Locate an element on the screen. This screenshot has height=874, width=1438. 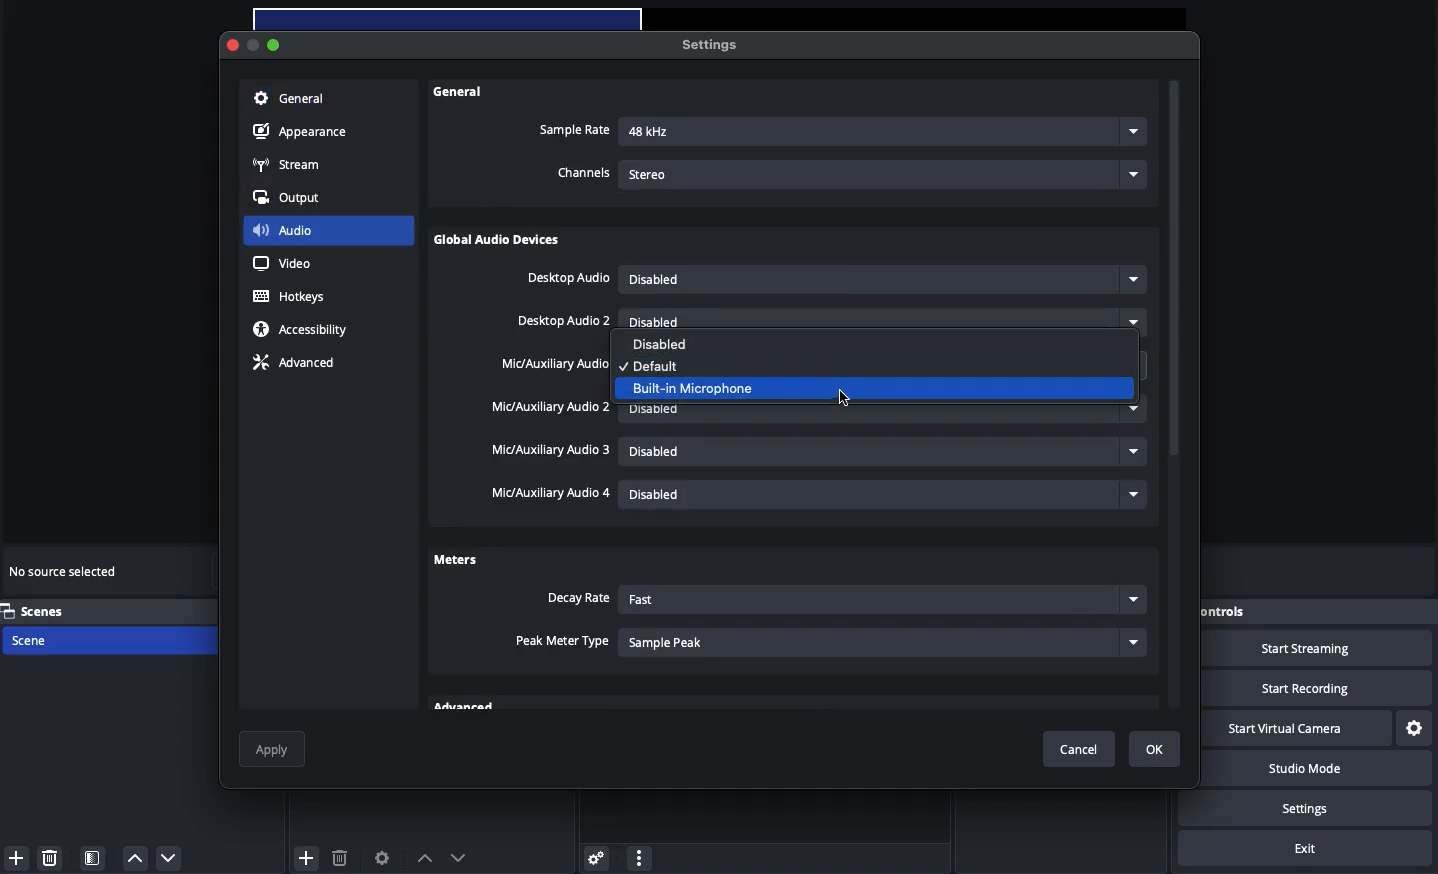
Add is located at coordinates (16, 858).